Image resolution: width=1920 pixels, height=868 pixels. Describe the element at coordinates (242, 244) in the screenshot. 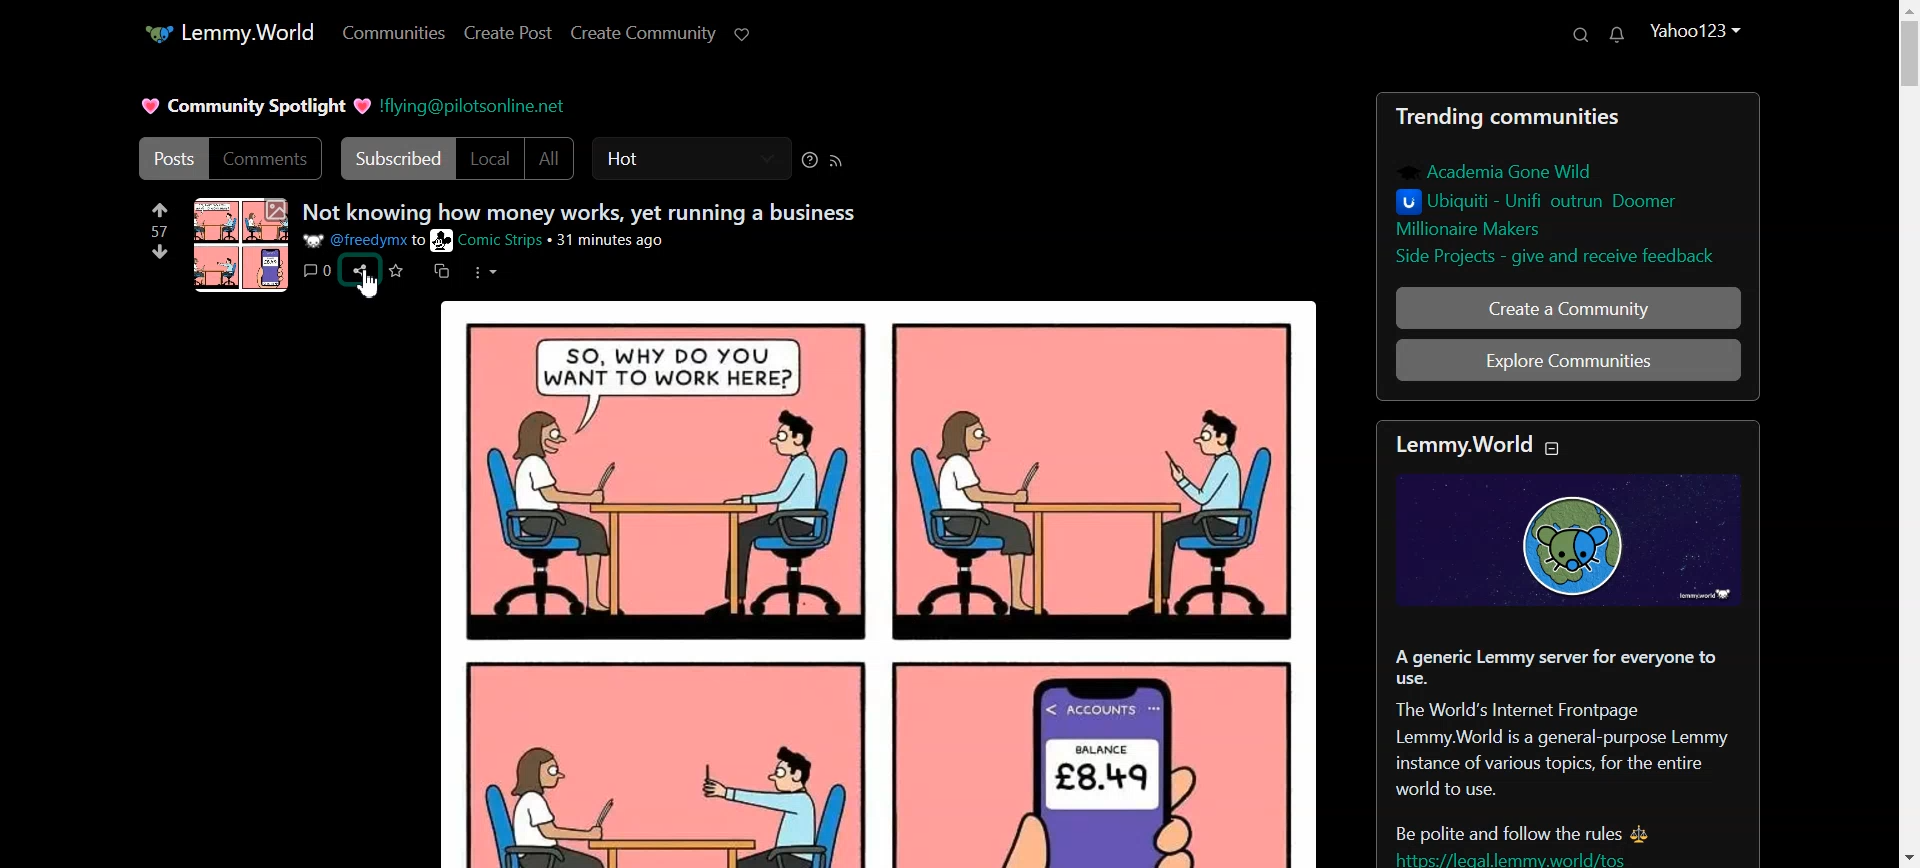

I see `Profile pic` at that location.